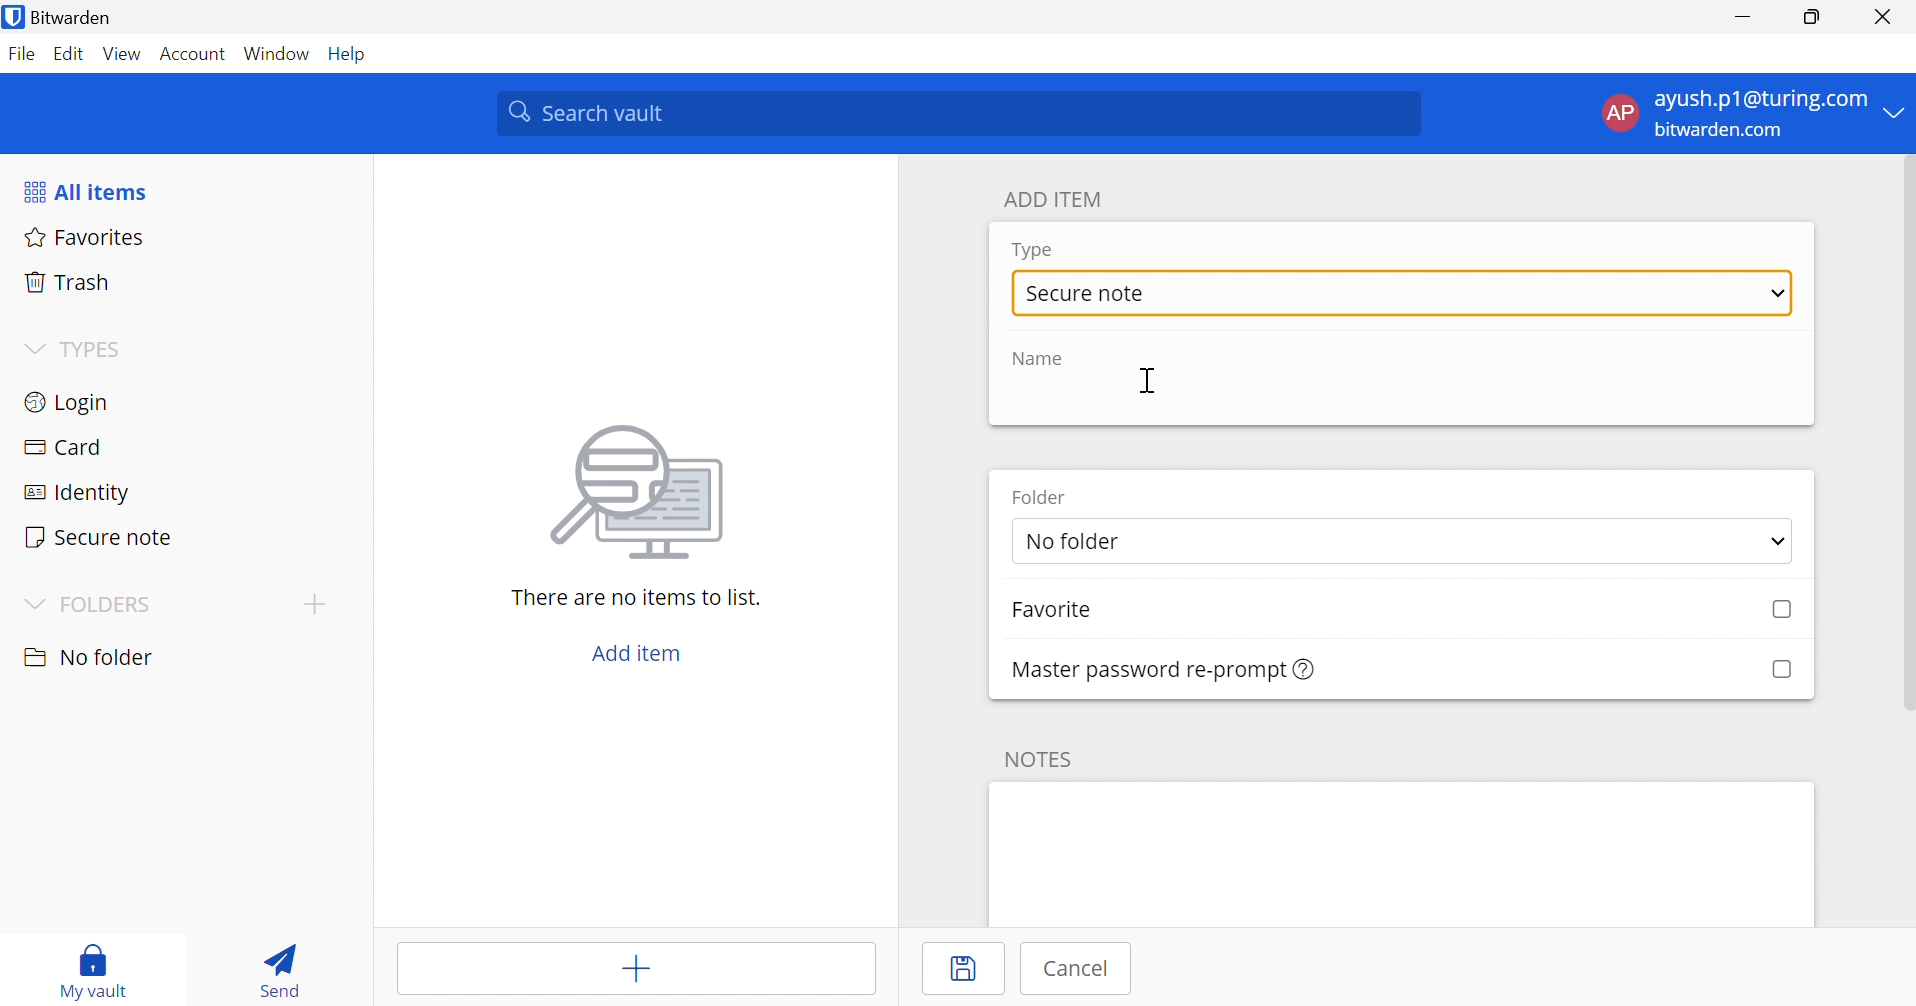  I want to click on Add item, so click(635, 654).